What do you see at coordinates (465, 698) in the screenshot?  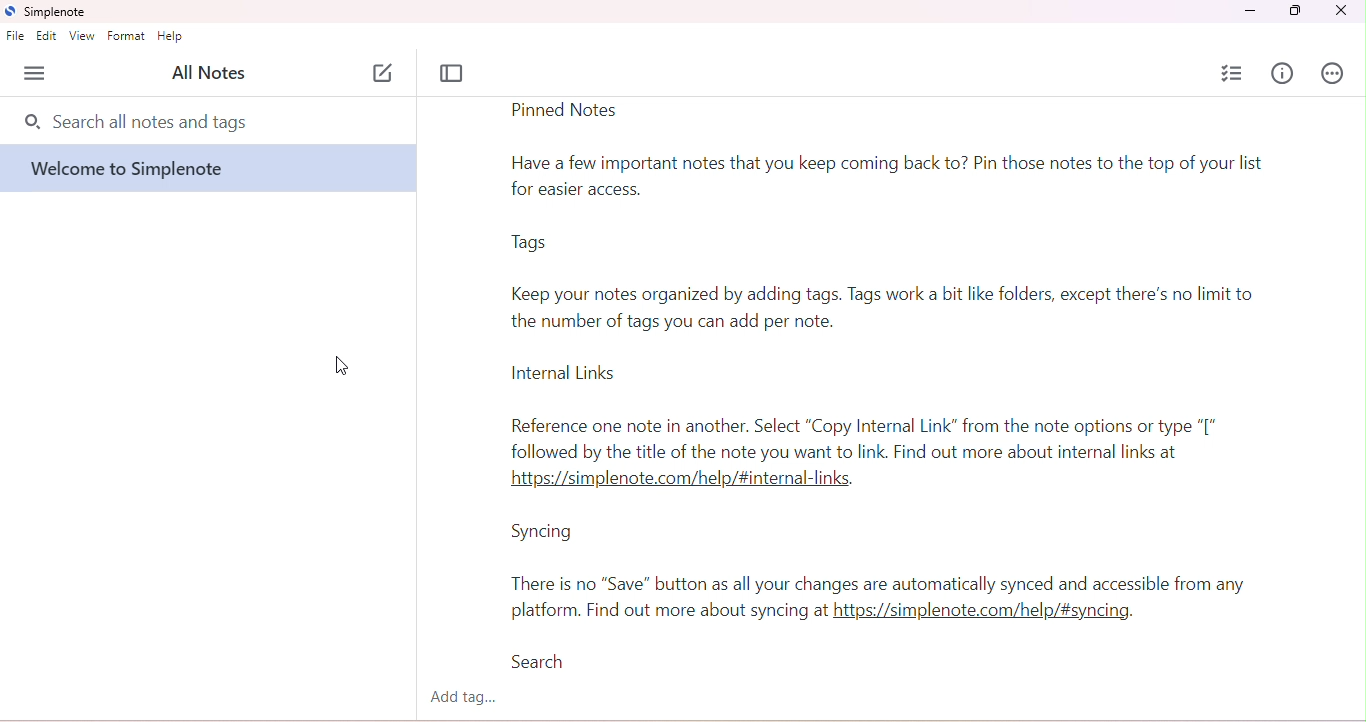 I see `add tag` at bounding box center [465, 698].